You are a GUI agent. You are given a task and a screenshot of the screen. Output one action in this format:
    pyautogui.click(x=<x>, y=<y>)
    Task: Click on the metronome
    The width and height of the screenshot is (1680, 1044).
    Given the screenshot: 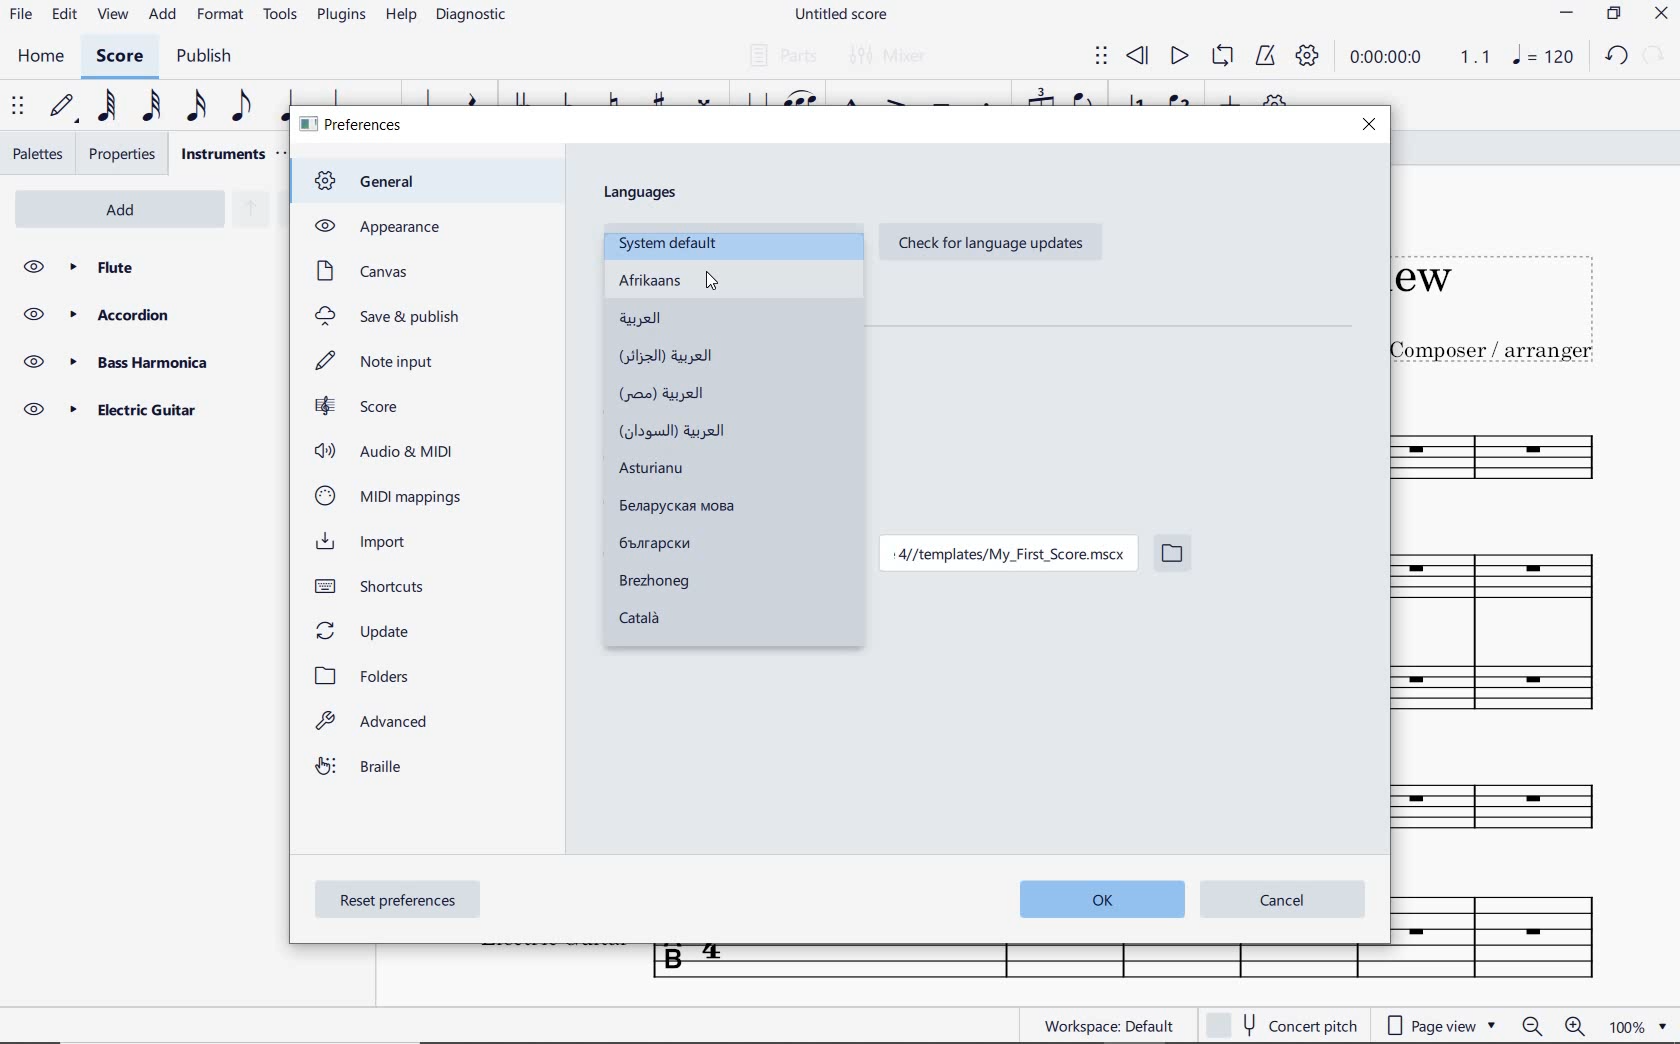 What is the action you would take?
    pyautogui.click(x=1265, y=57)
    